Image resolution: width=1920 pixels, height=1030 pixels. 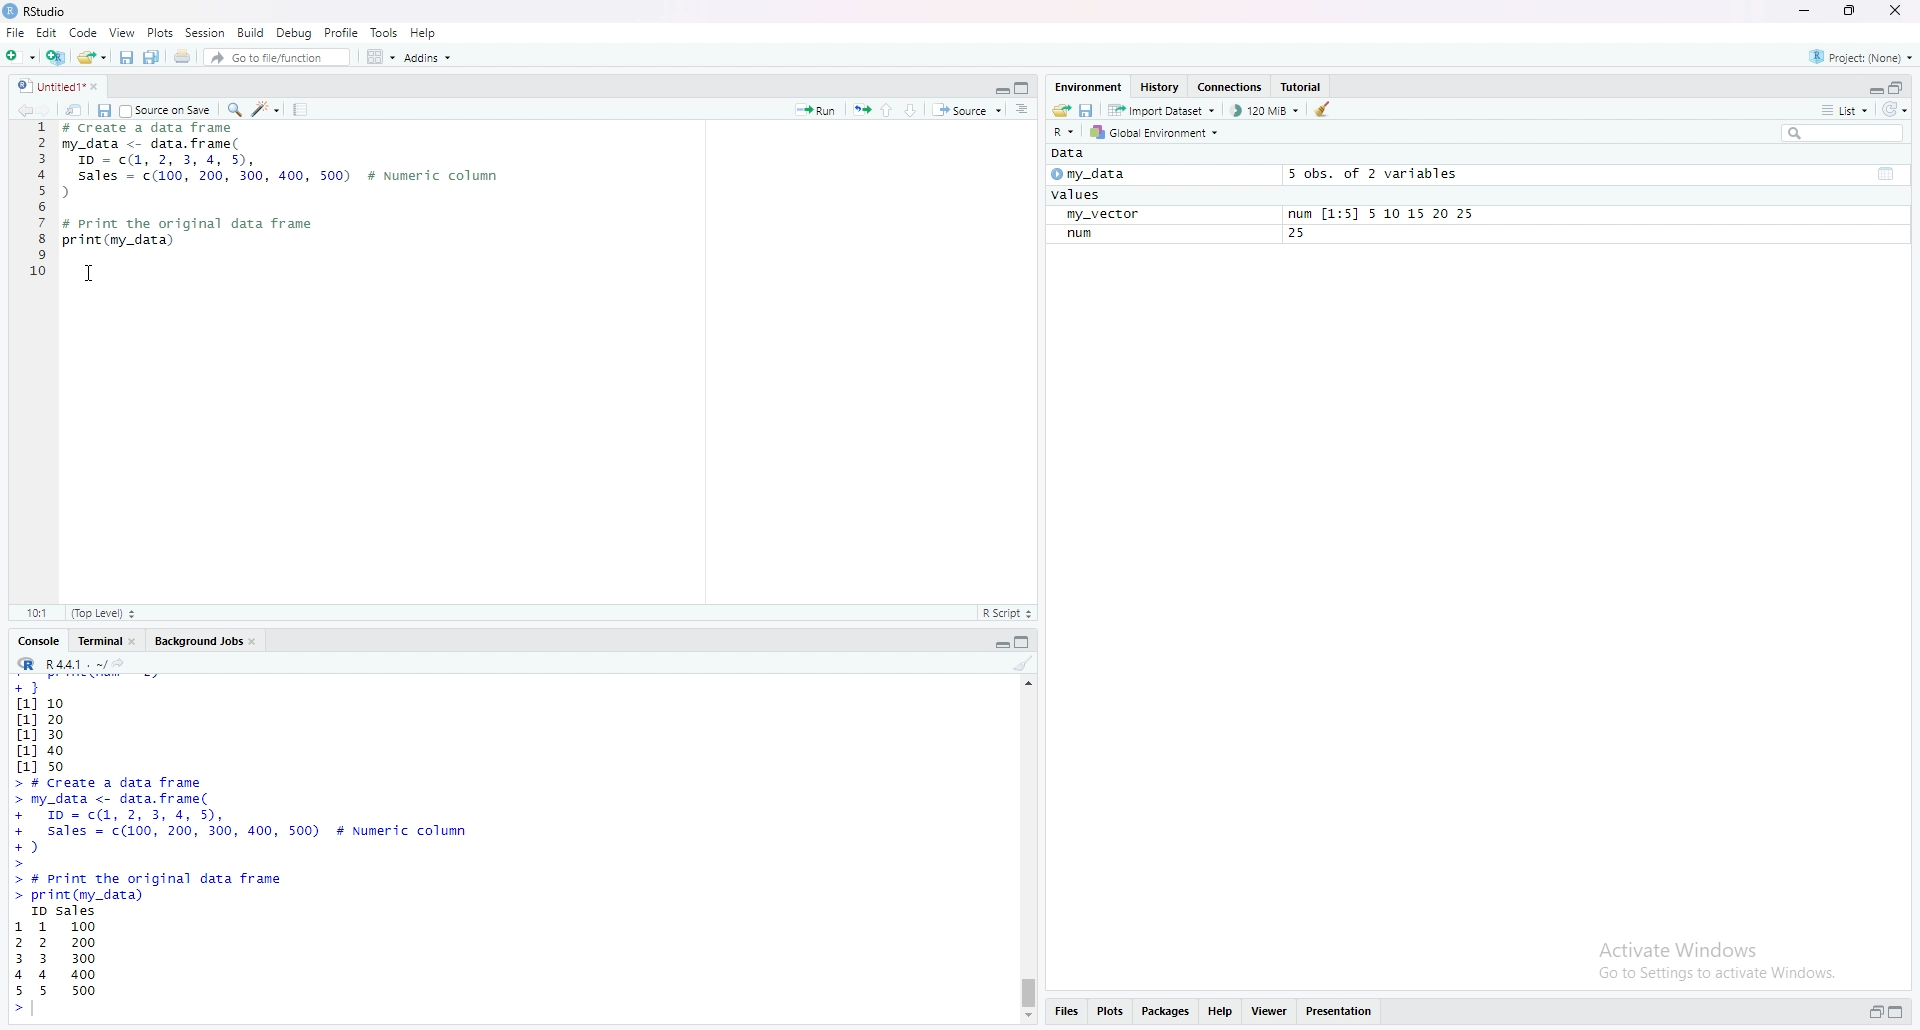 What do you see at coordinates (1866, 54) in the screenshot?
I see `Project:(None)` at bounding box center [1866, 54].